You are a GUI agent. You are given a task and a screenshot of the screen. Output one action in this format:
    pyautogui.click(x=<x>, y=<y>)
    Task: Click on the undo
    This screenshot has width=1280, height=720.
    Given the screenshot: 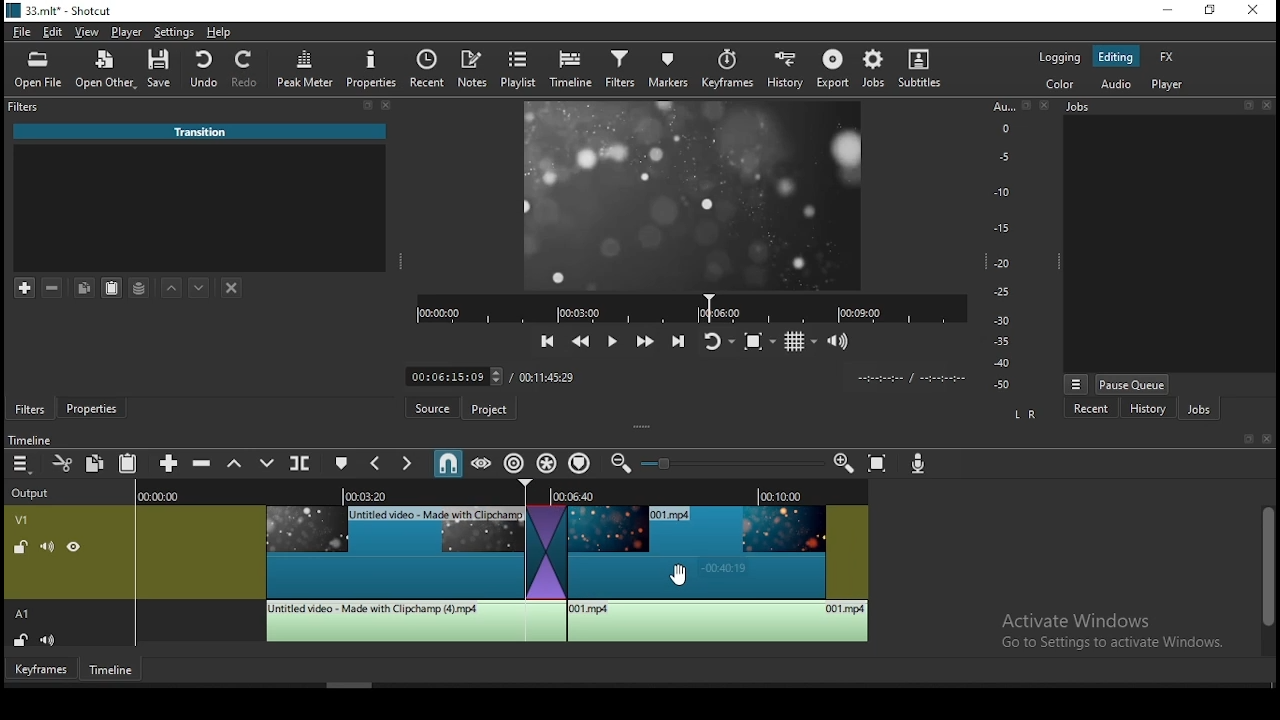 What is the action you would take?
    pyautogui.click(x=207, y=69)
    